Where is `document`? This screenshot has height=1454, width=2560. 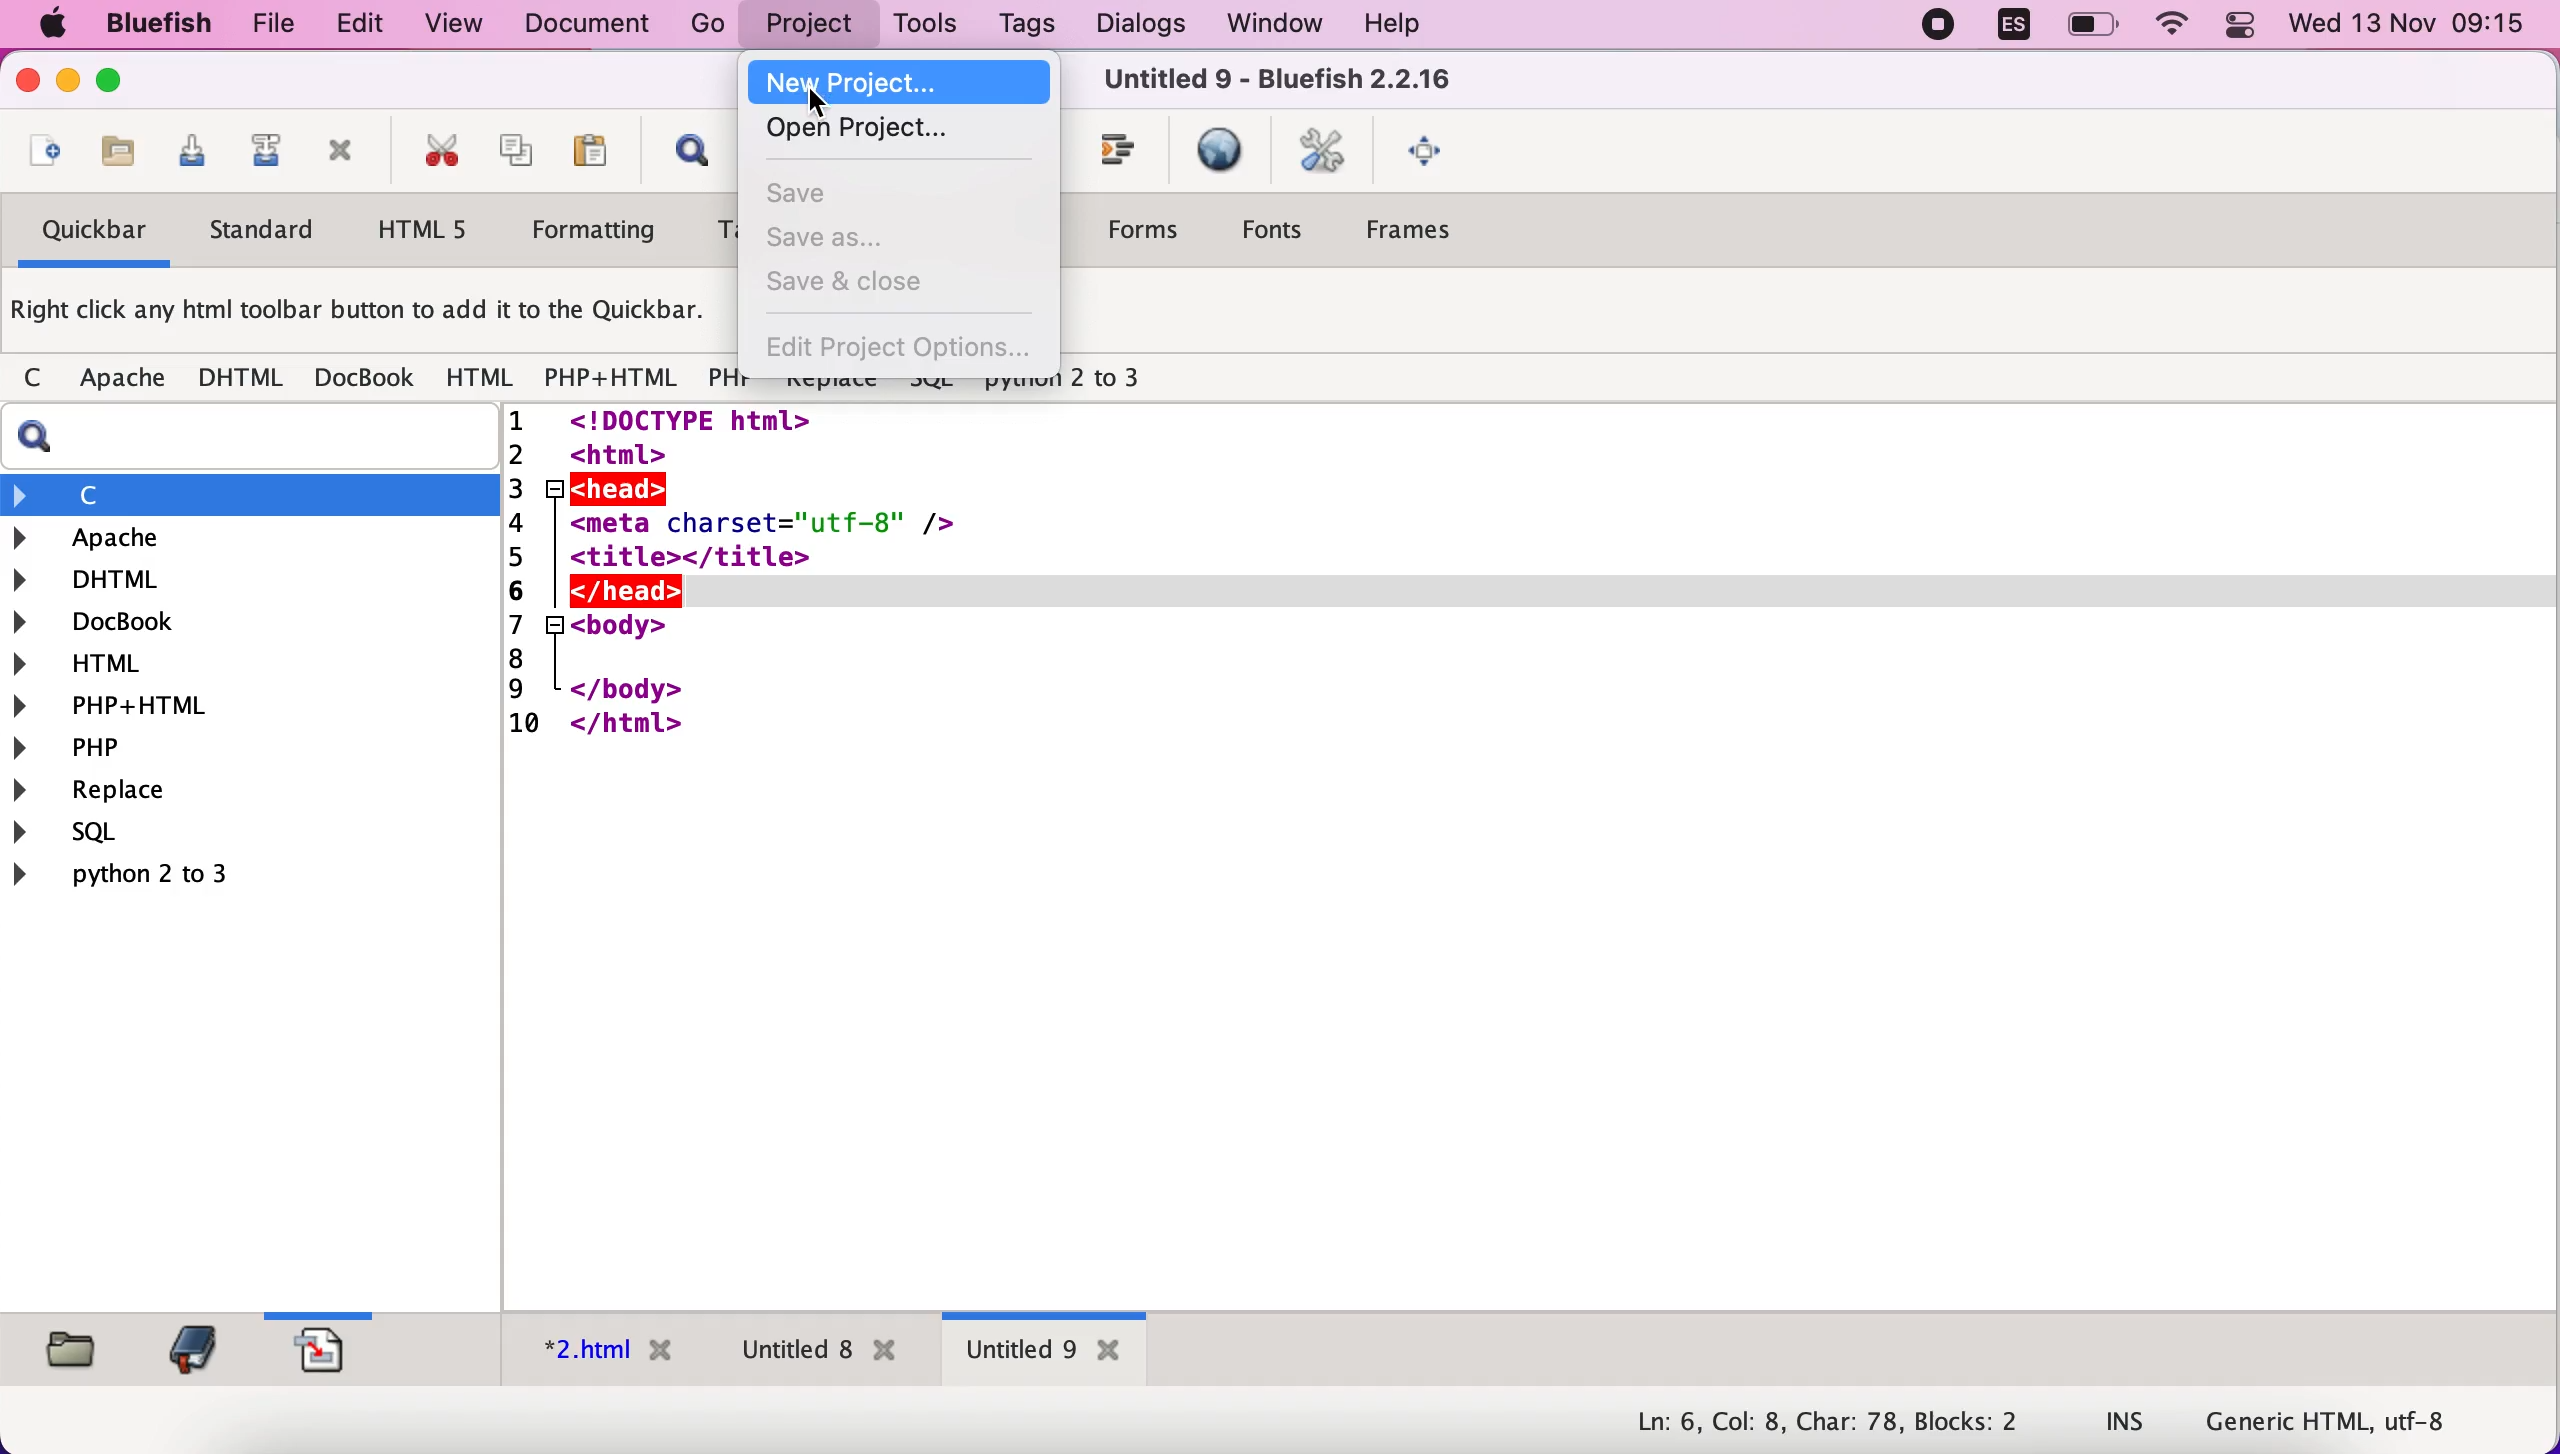
document is located at coordinates (594, 24).